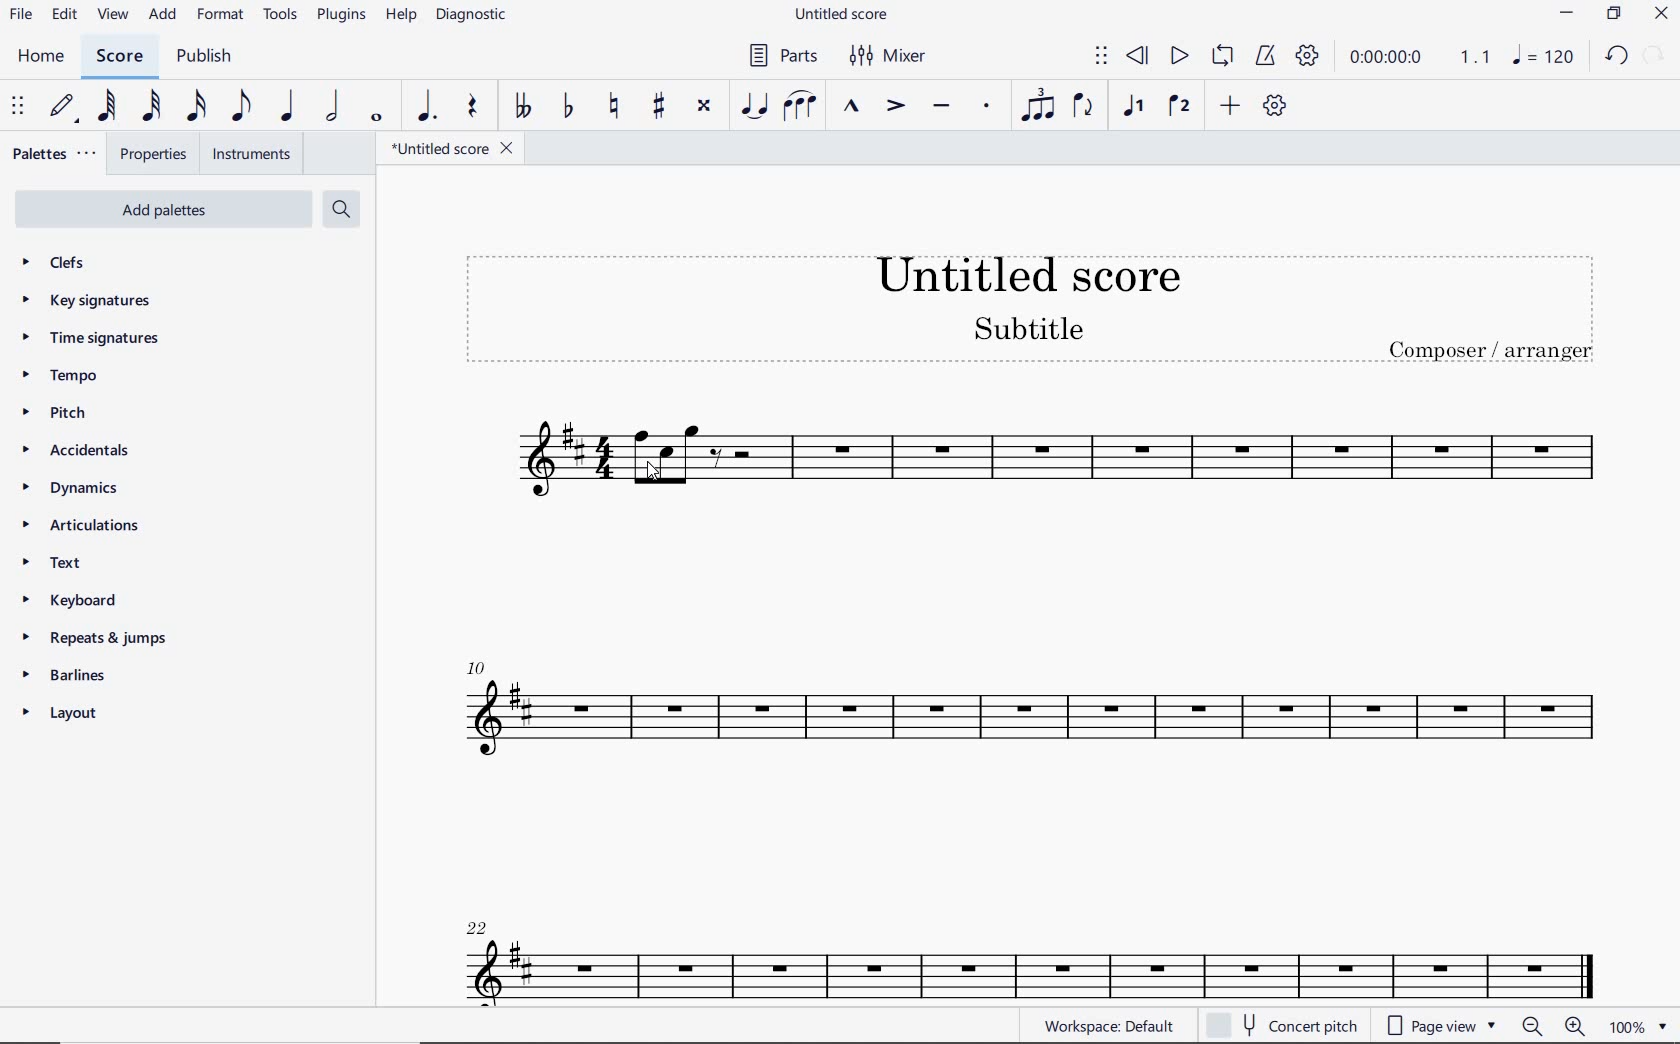 This screenshot has height=1044, width=1680. I want to click on PLAY, so click(1179, 56).